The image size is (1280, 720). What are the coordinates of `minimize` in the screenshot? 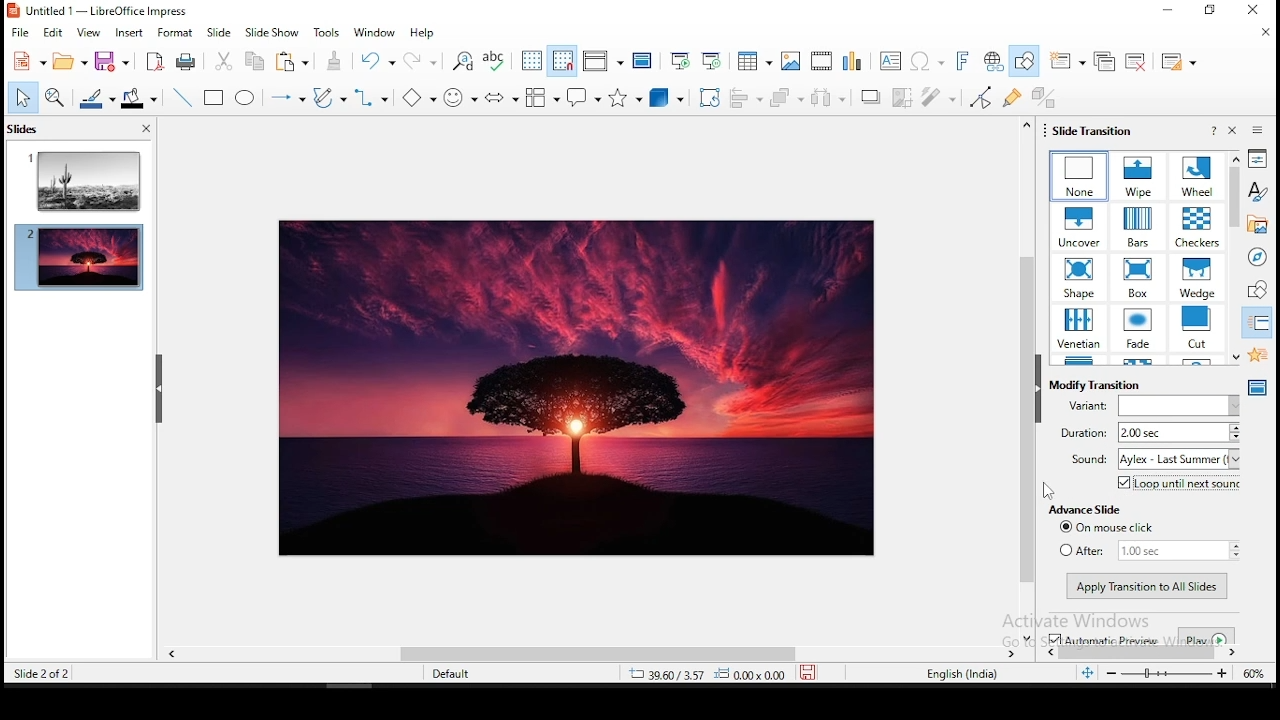 It's located at (1170, 11).